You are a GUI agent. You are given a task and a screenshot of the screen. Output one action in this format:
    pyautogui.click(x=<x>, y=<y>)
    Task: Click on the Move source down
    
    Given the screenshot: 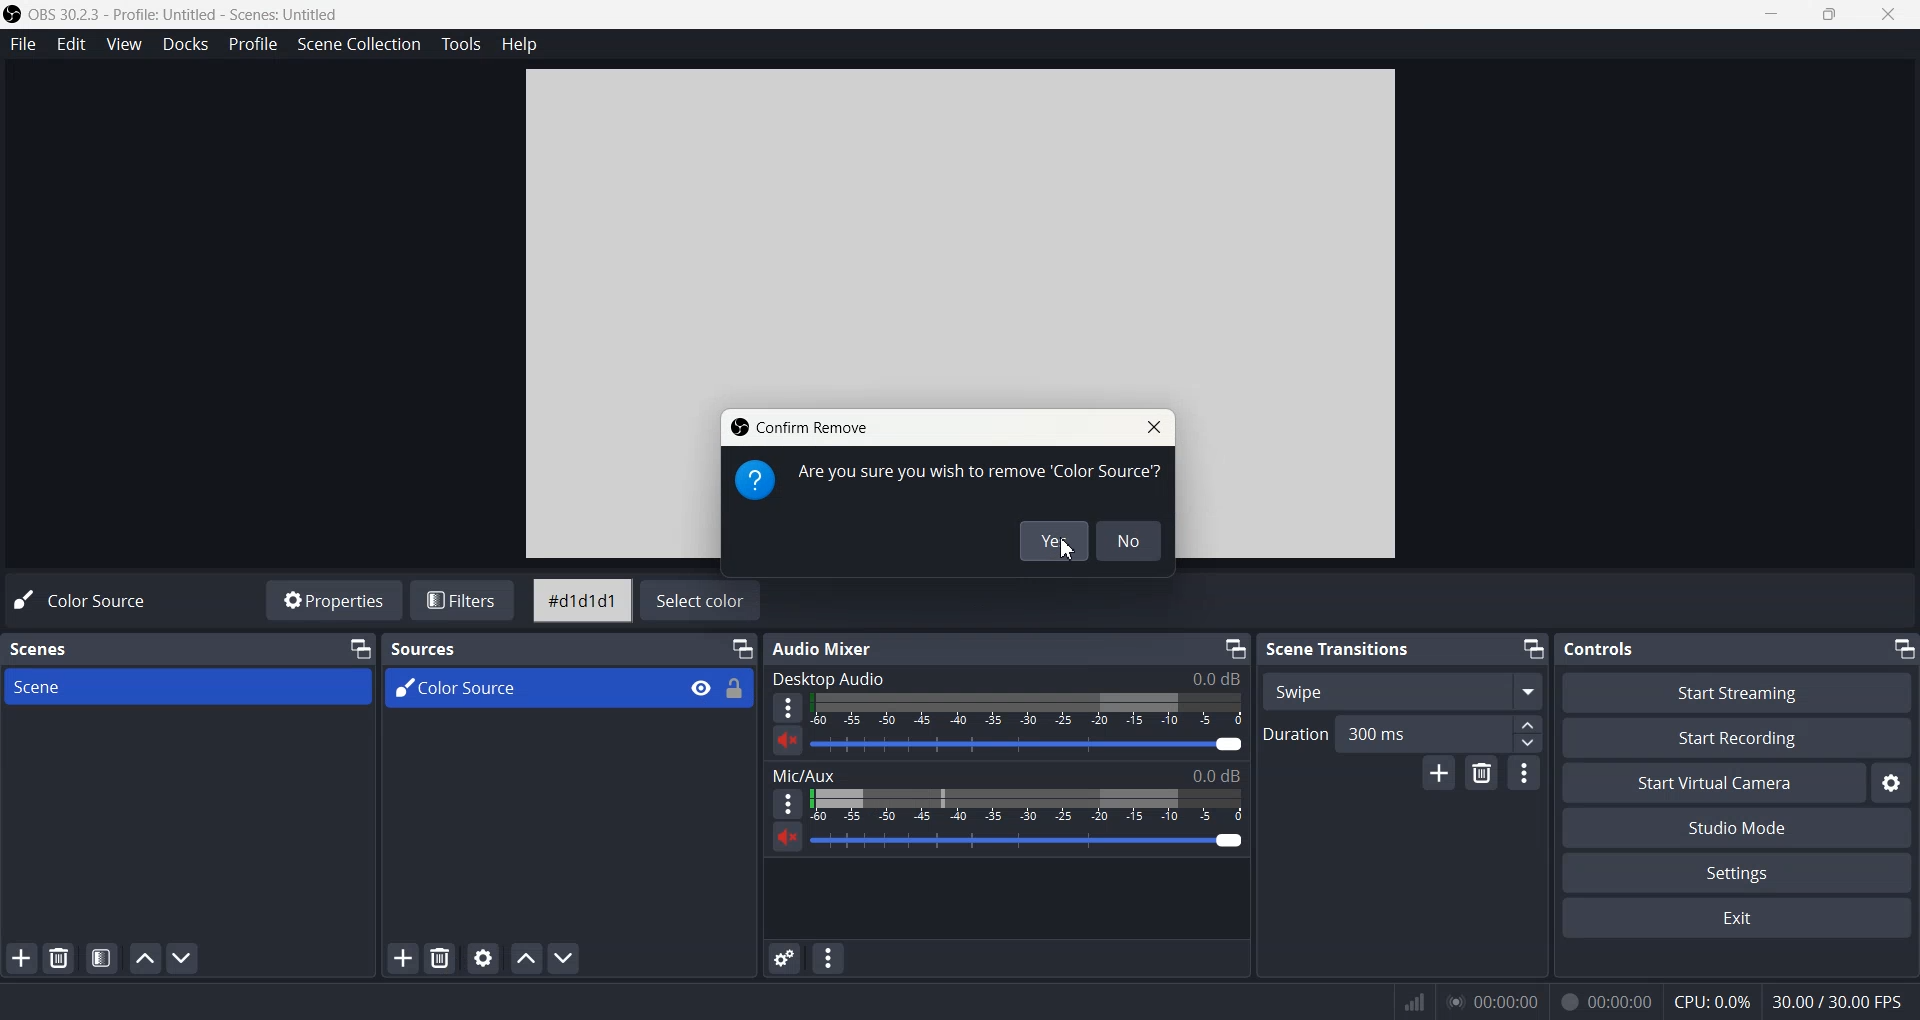 What is the action you would take?
    pyautogui.click(x=564, y=957)
    